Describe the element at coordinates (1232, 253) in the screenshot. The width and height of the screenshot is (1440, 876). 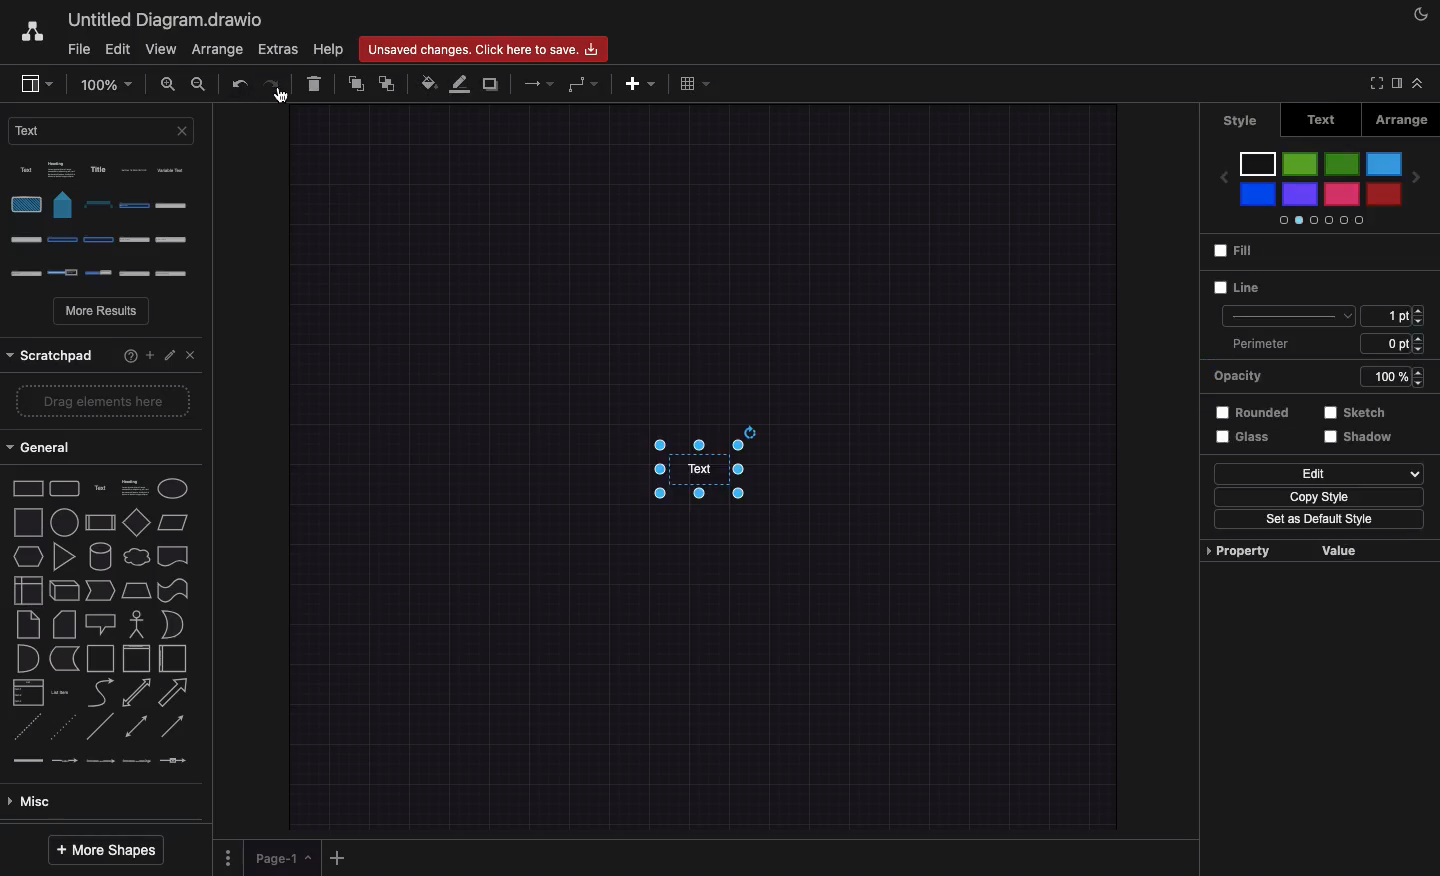
I see `Fill` at that location.